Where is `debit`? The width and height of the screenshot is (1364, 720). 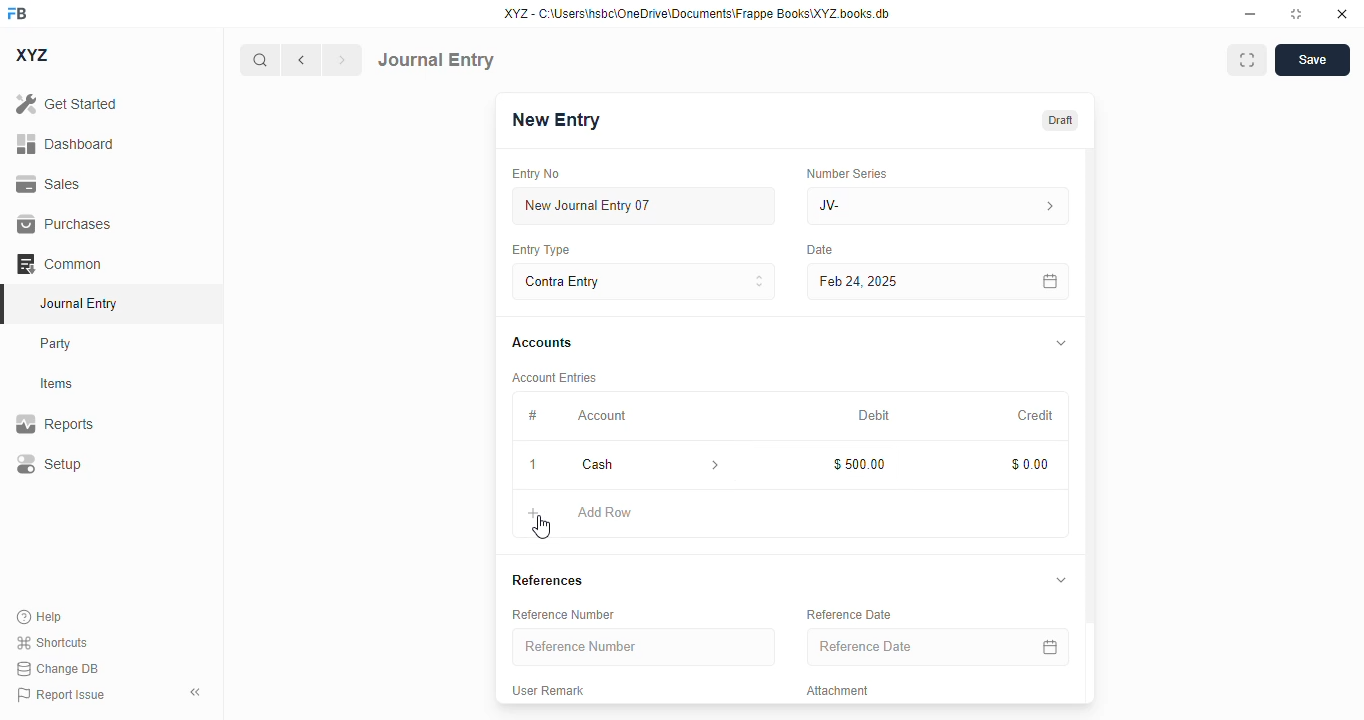
debit is located at coordinates (875, 415).